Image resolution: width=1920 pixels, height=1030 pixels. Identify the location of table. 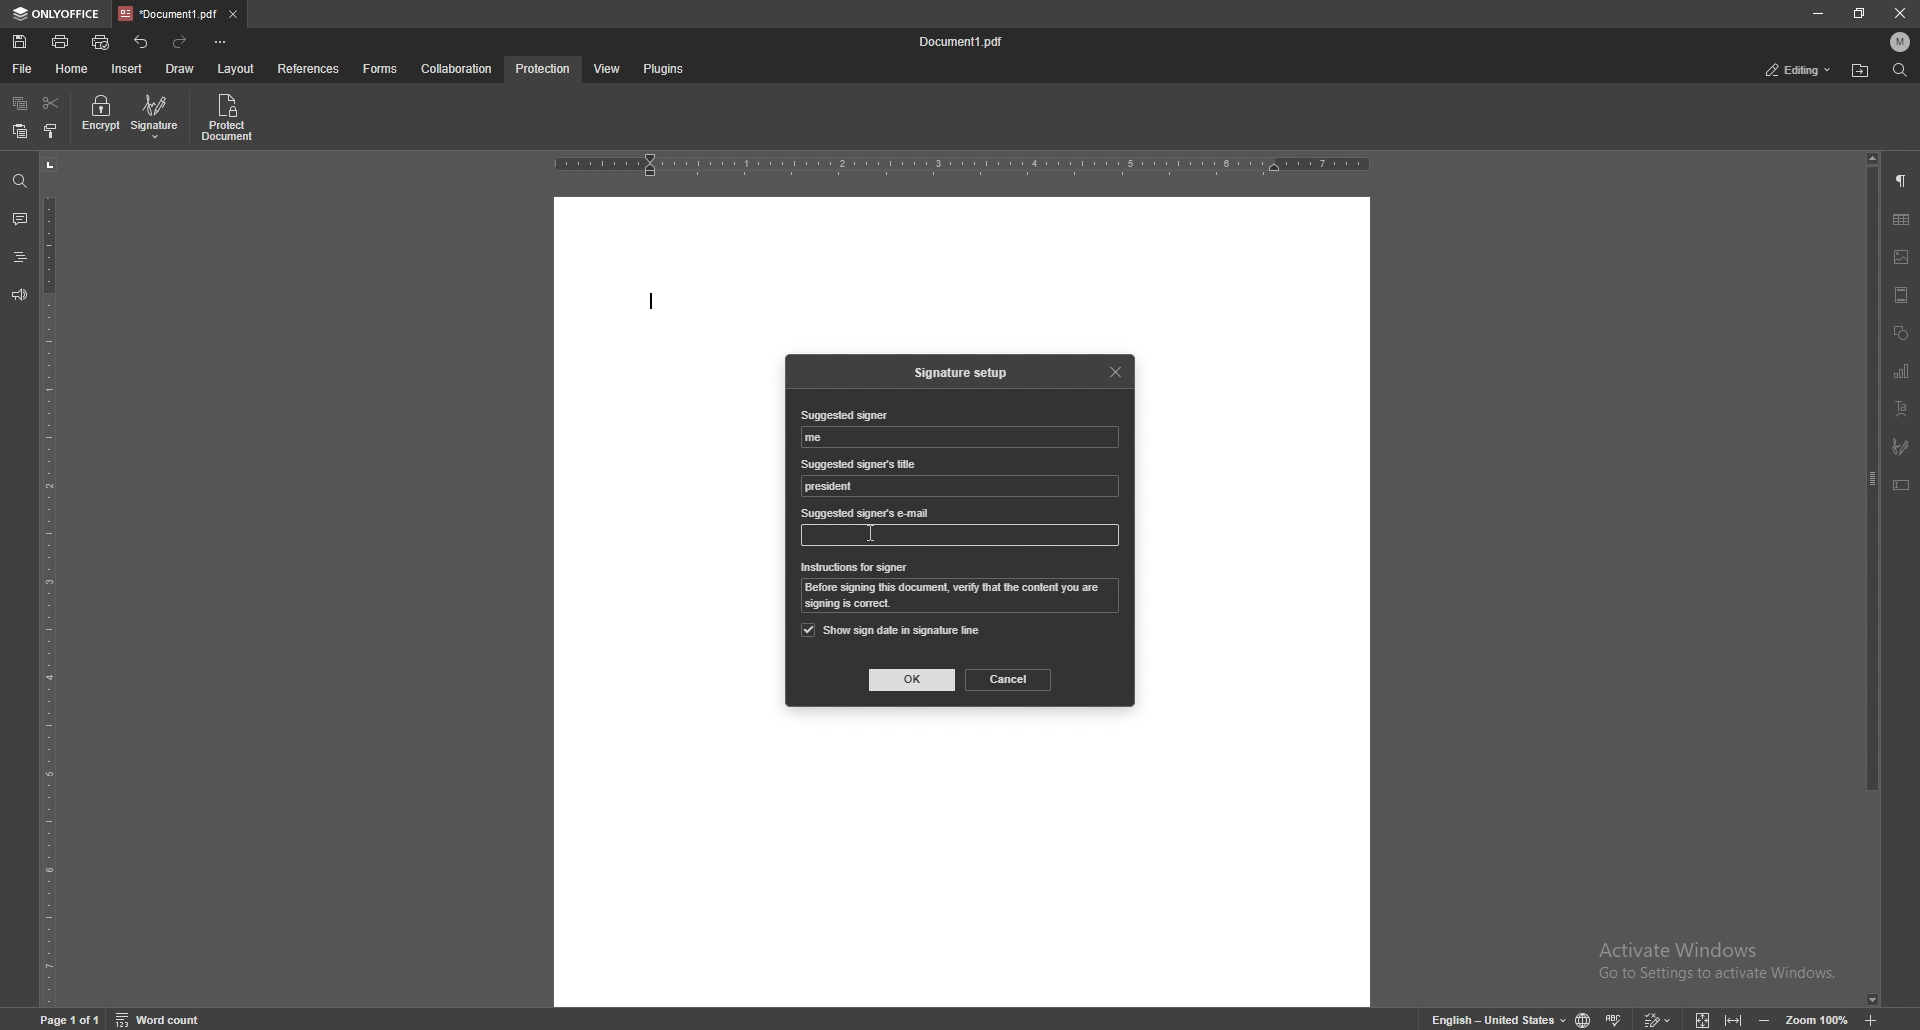
(1901, 220).